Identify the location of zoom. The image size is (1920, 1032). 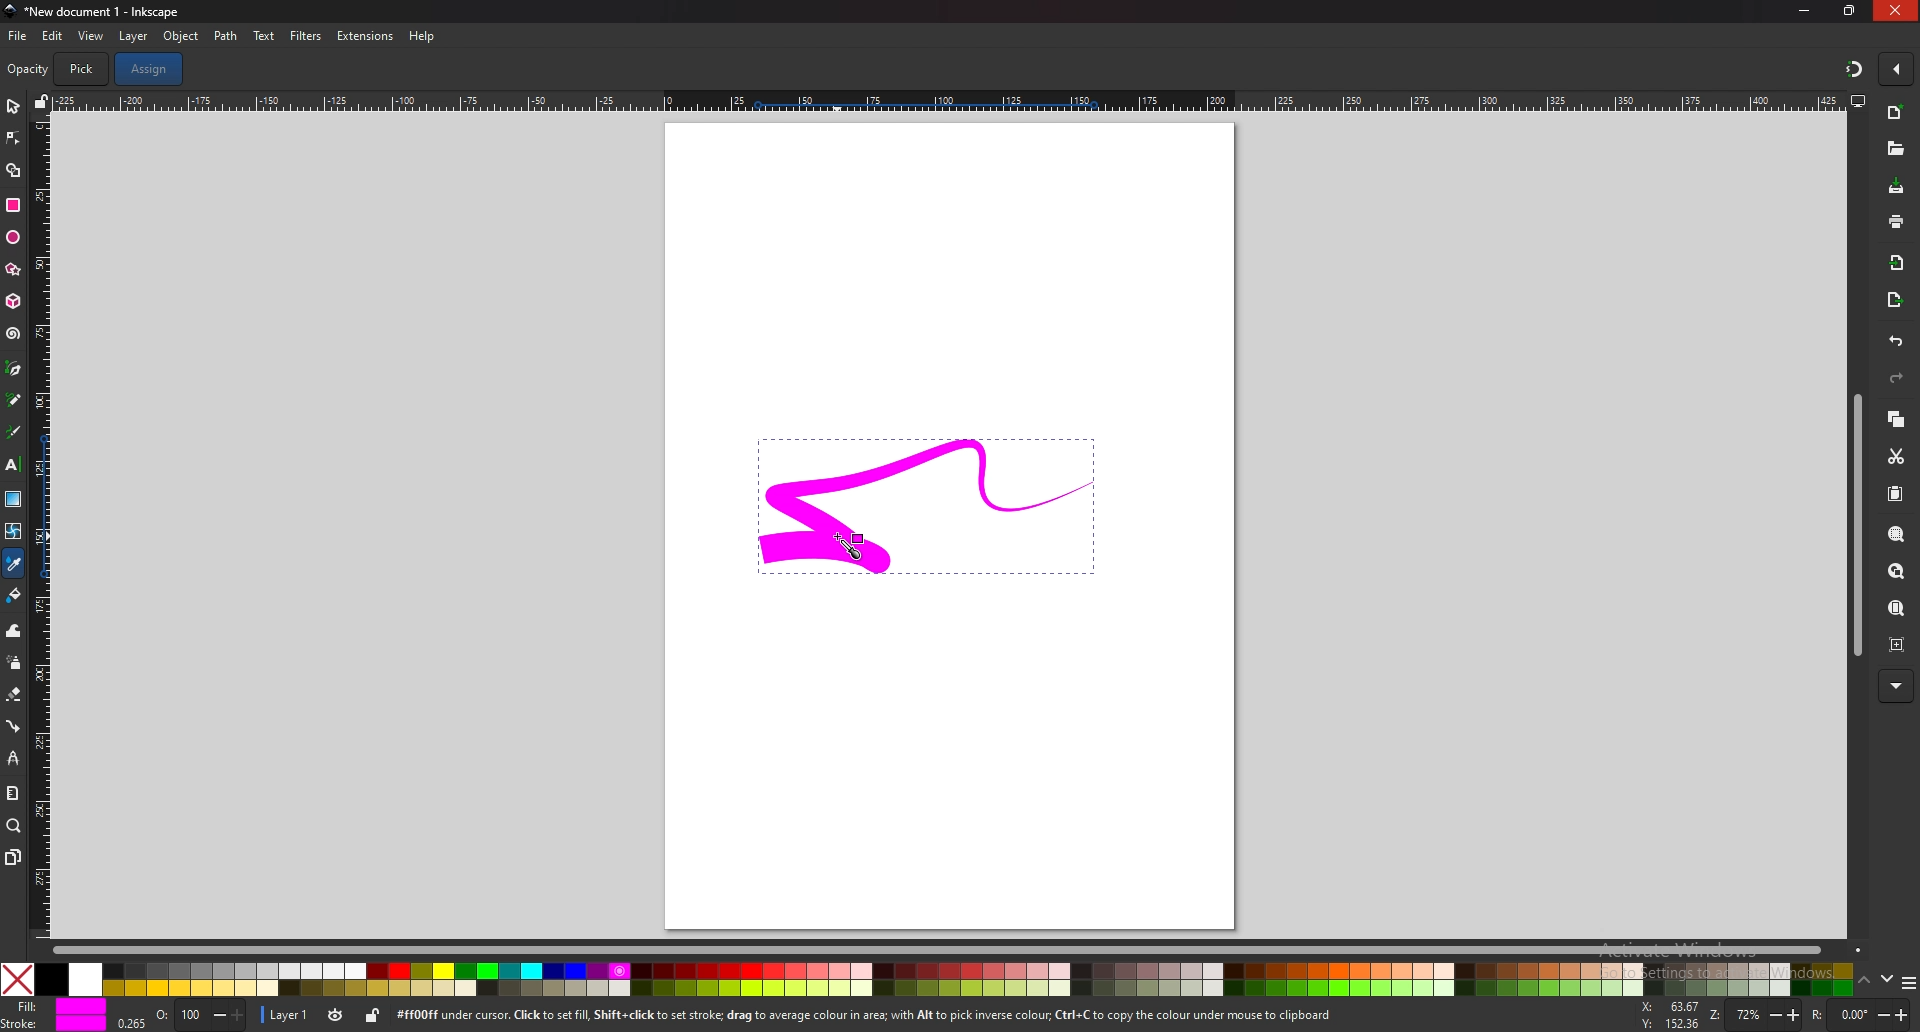
(1754, 1016).